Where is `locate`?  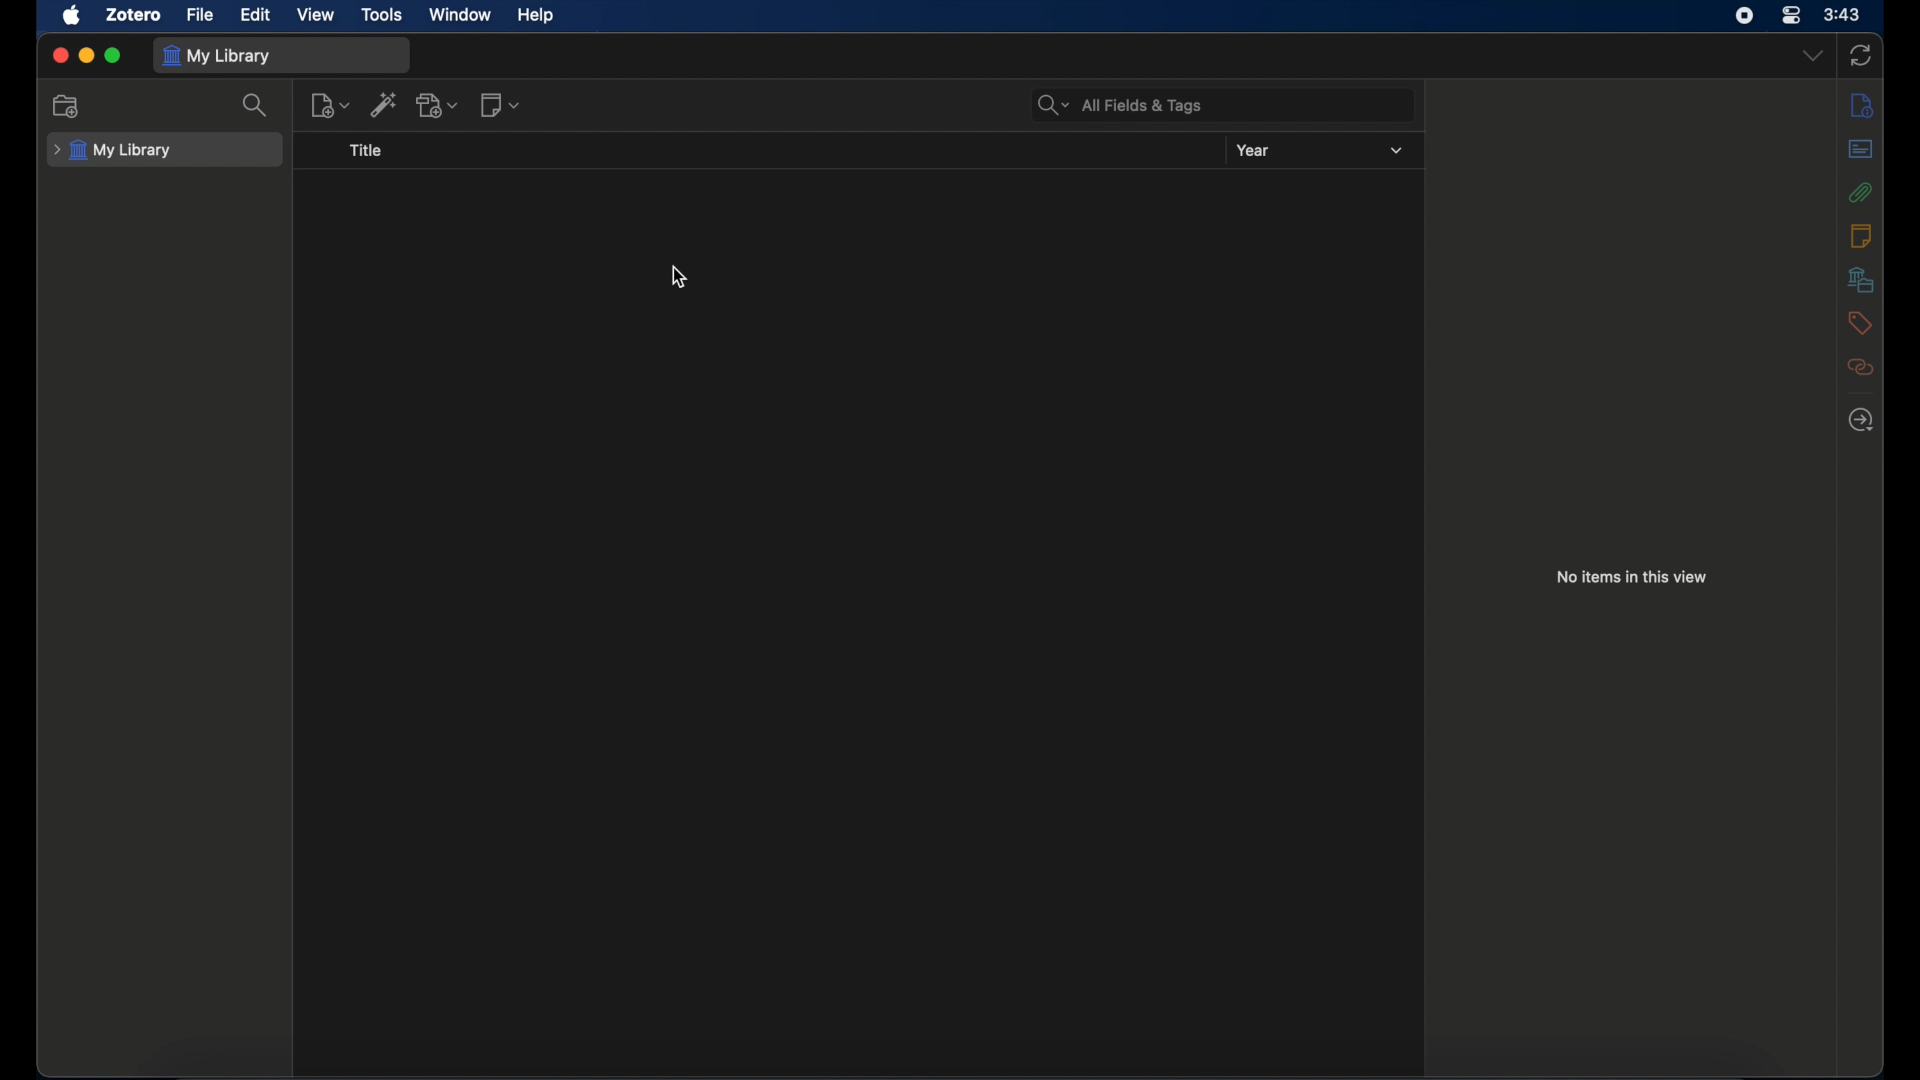 locate is located at coordinates (1860, 420).